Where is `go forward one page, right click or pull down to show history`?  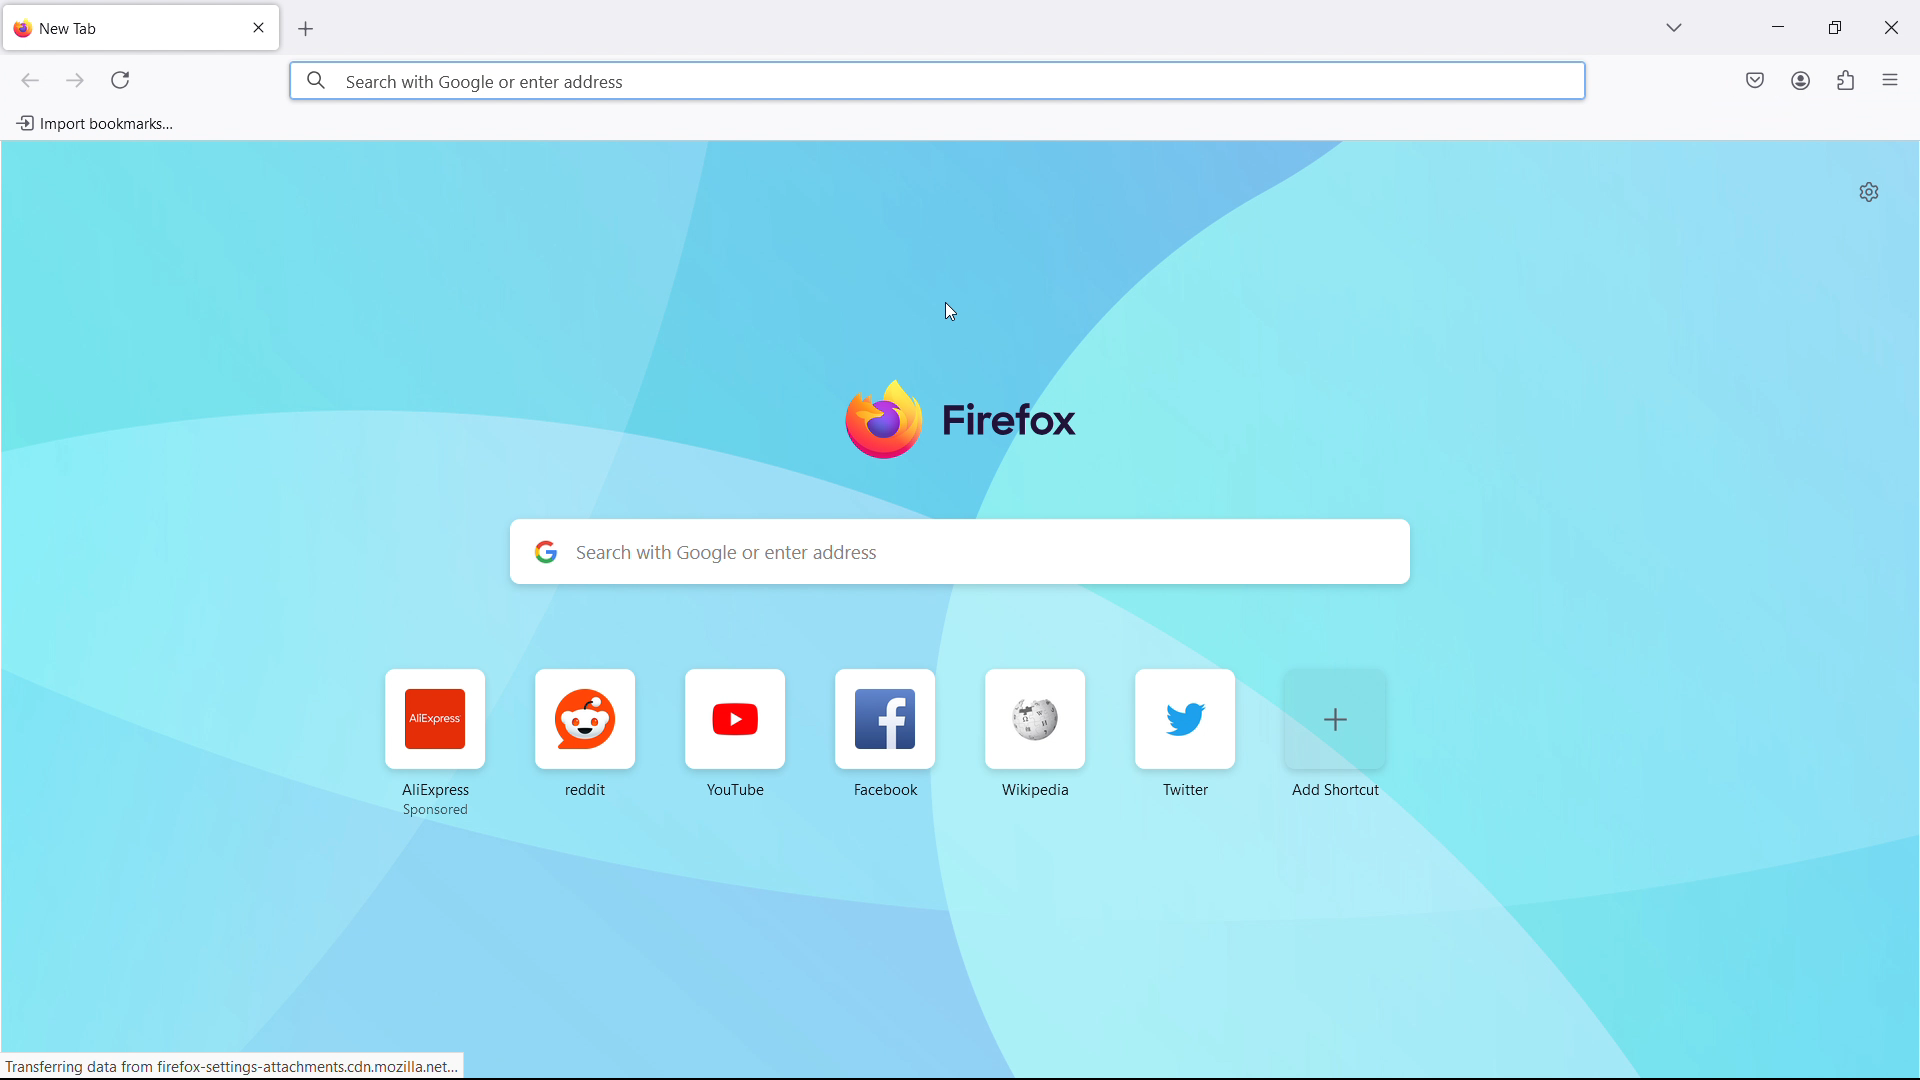
go forward one page, right click or pull down to show history is located at coordinates (75, 81).